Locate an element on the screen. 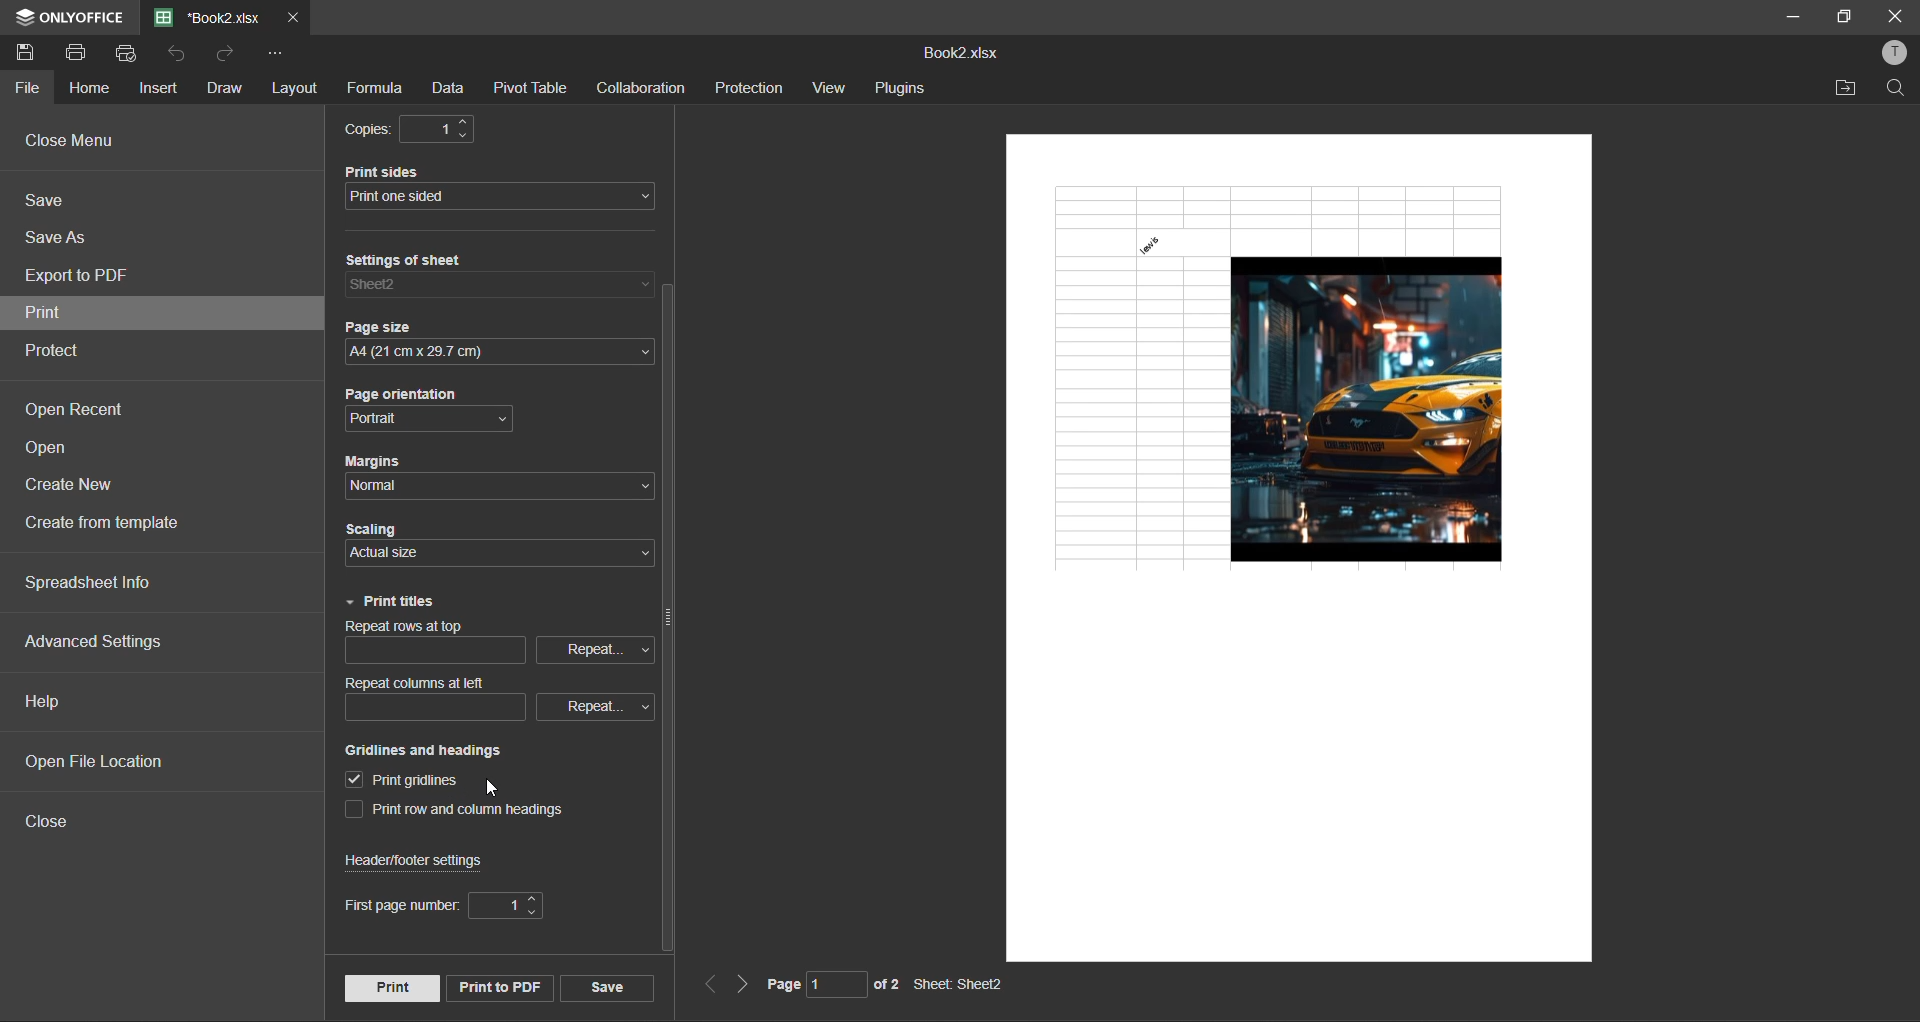  plugins is located at coordinates (898, 88).